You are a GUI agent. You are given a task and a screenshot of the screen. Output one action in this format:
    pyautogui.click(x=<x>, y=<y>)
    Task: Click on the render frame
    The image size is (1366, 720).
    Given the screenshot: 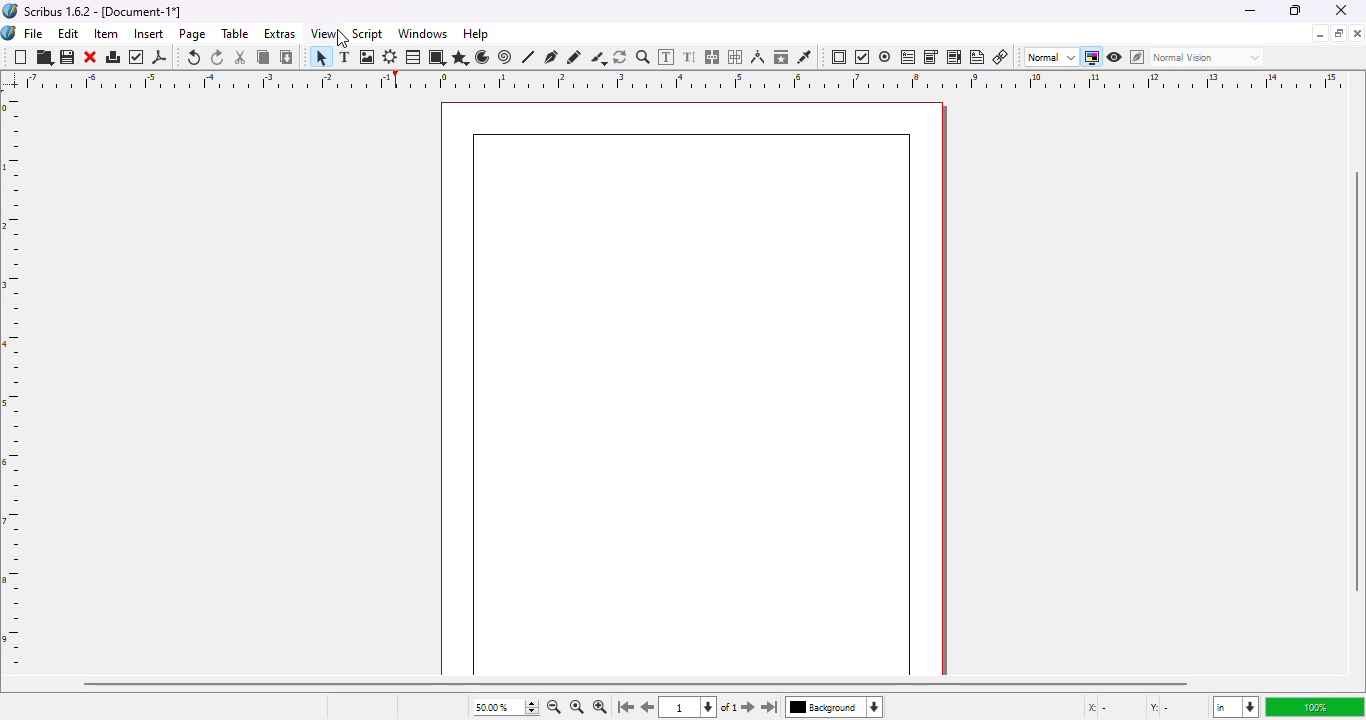 What is the action you would take?
    pyautogui.click(x=390, y=57)
    